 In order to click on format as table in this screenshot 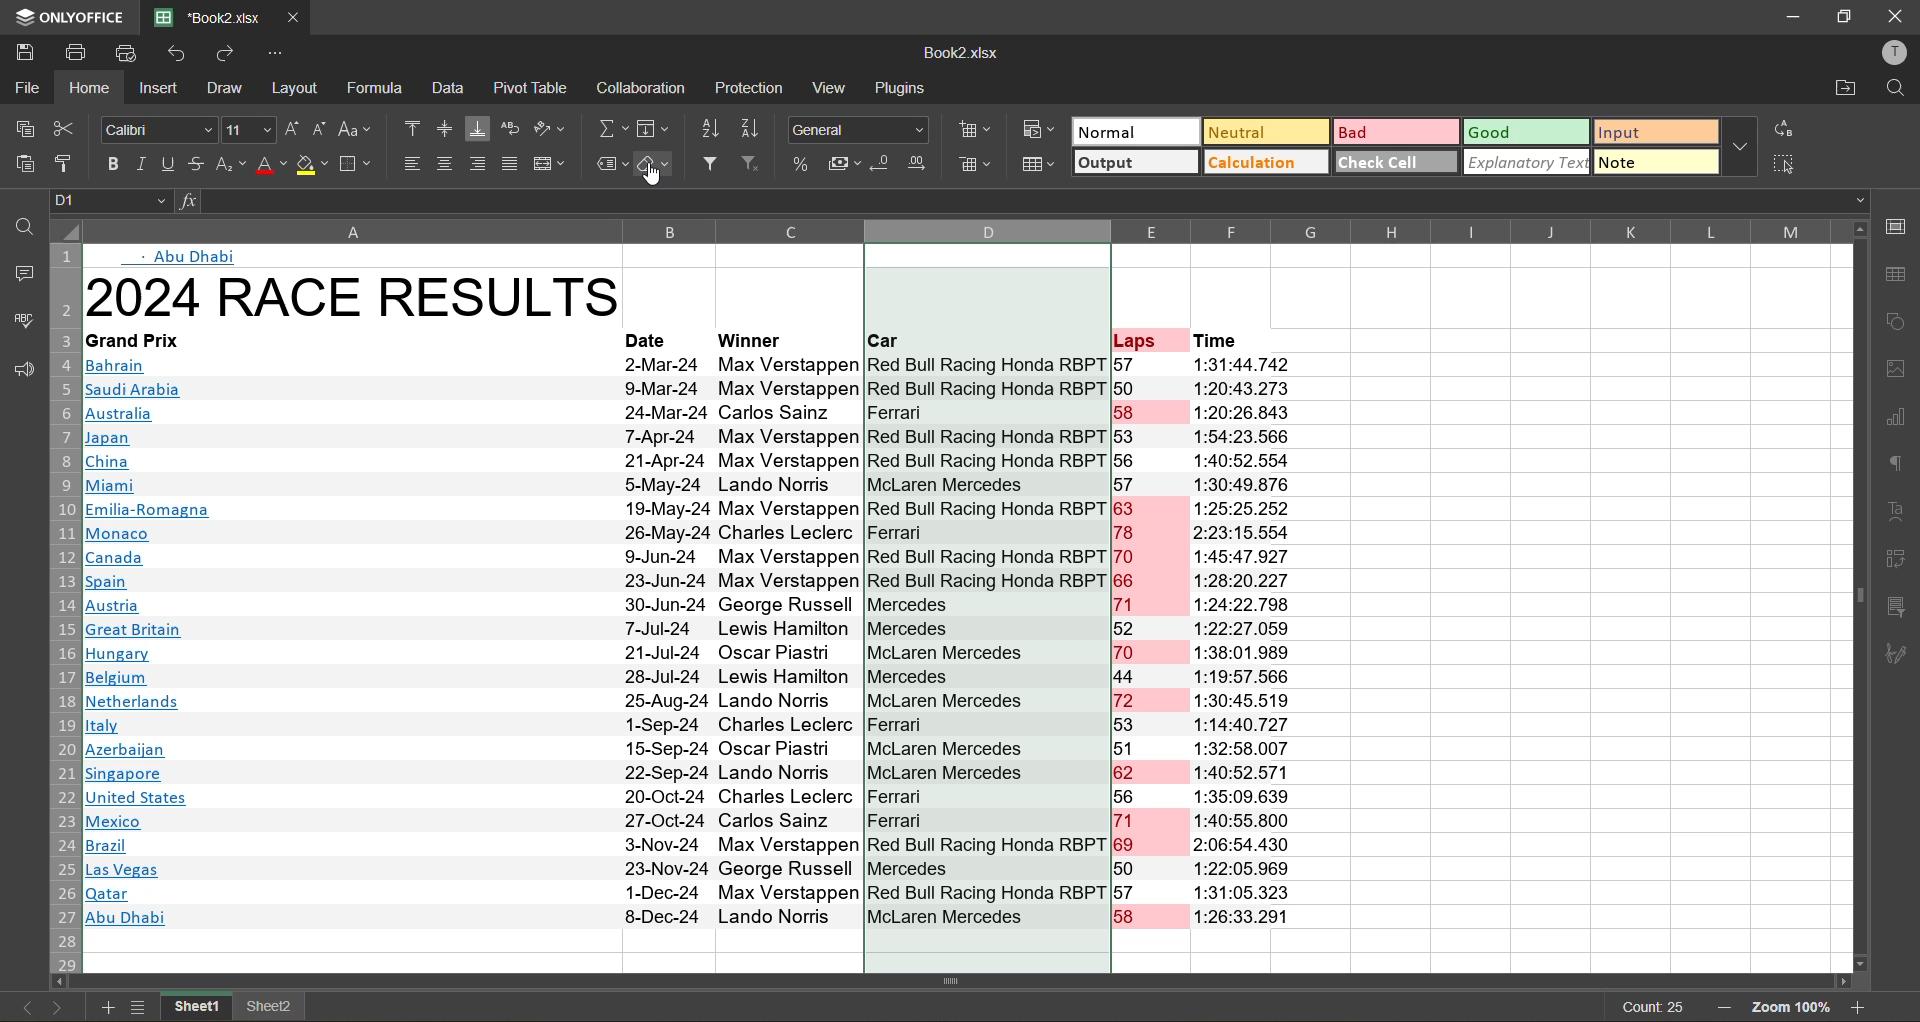, I will do `click(1043, 162)`.